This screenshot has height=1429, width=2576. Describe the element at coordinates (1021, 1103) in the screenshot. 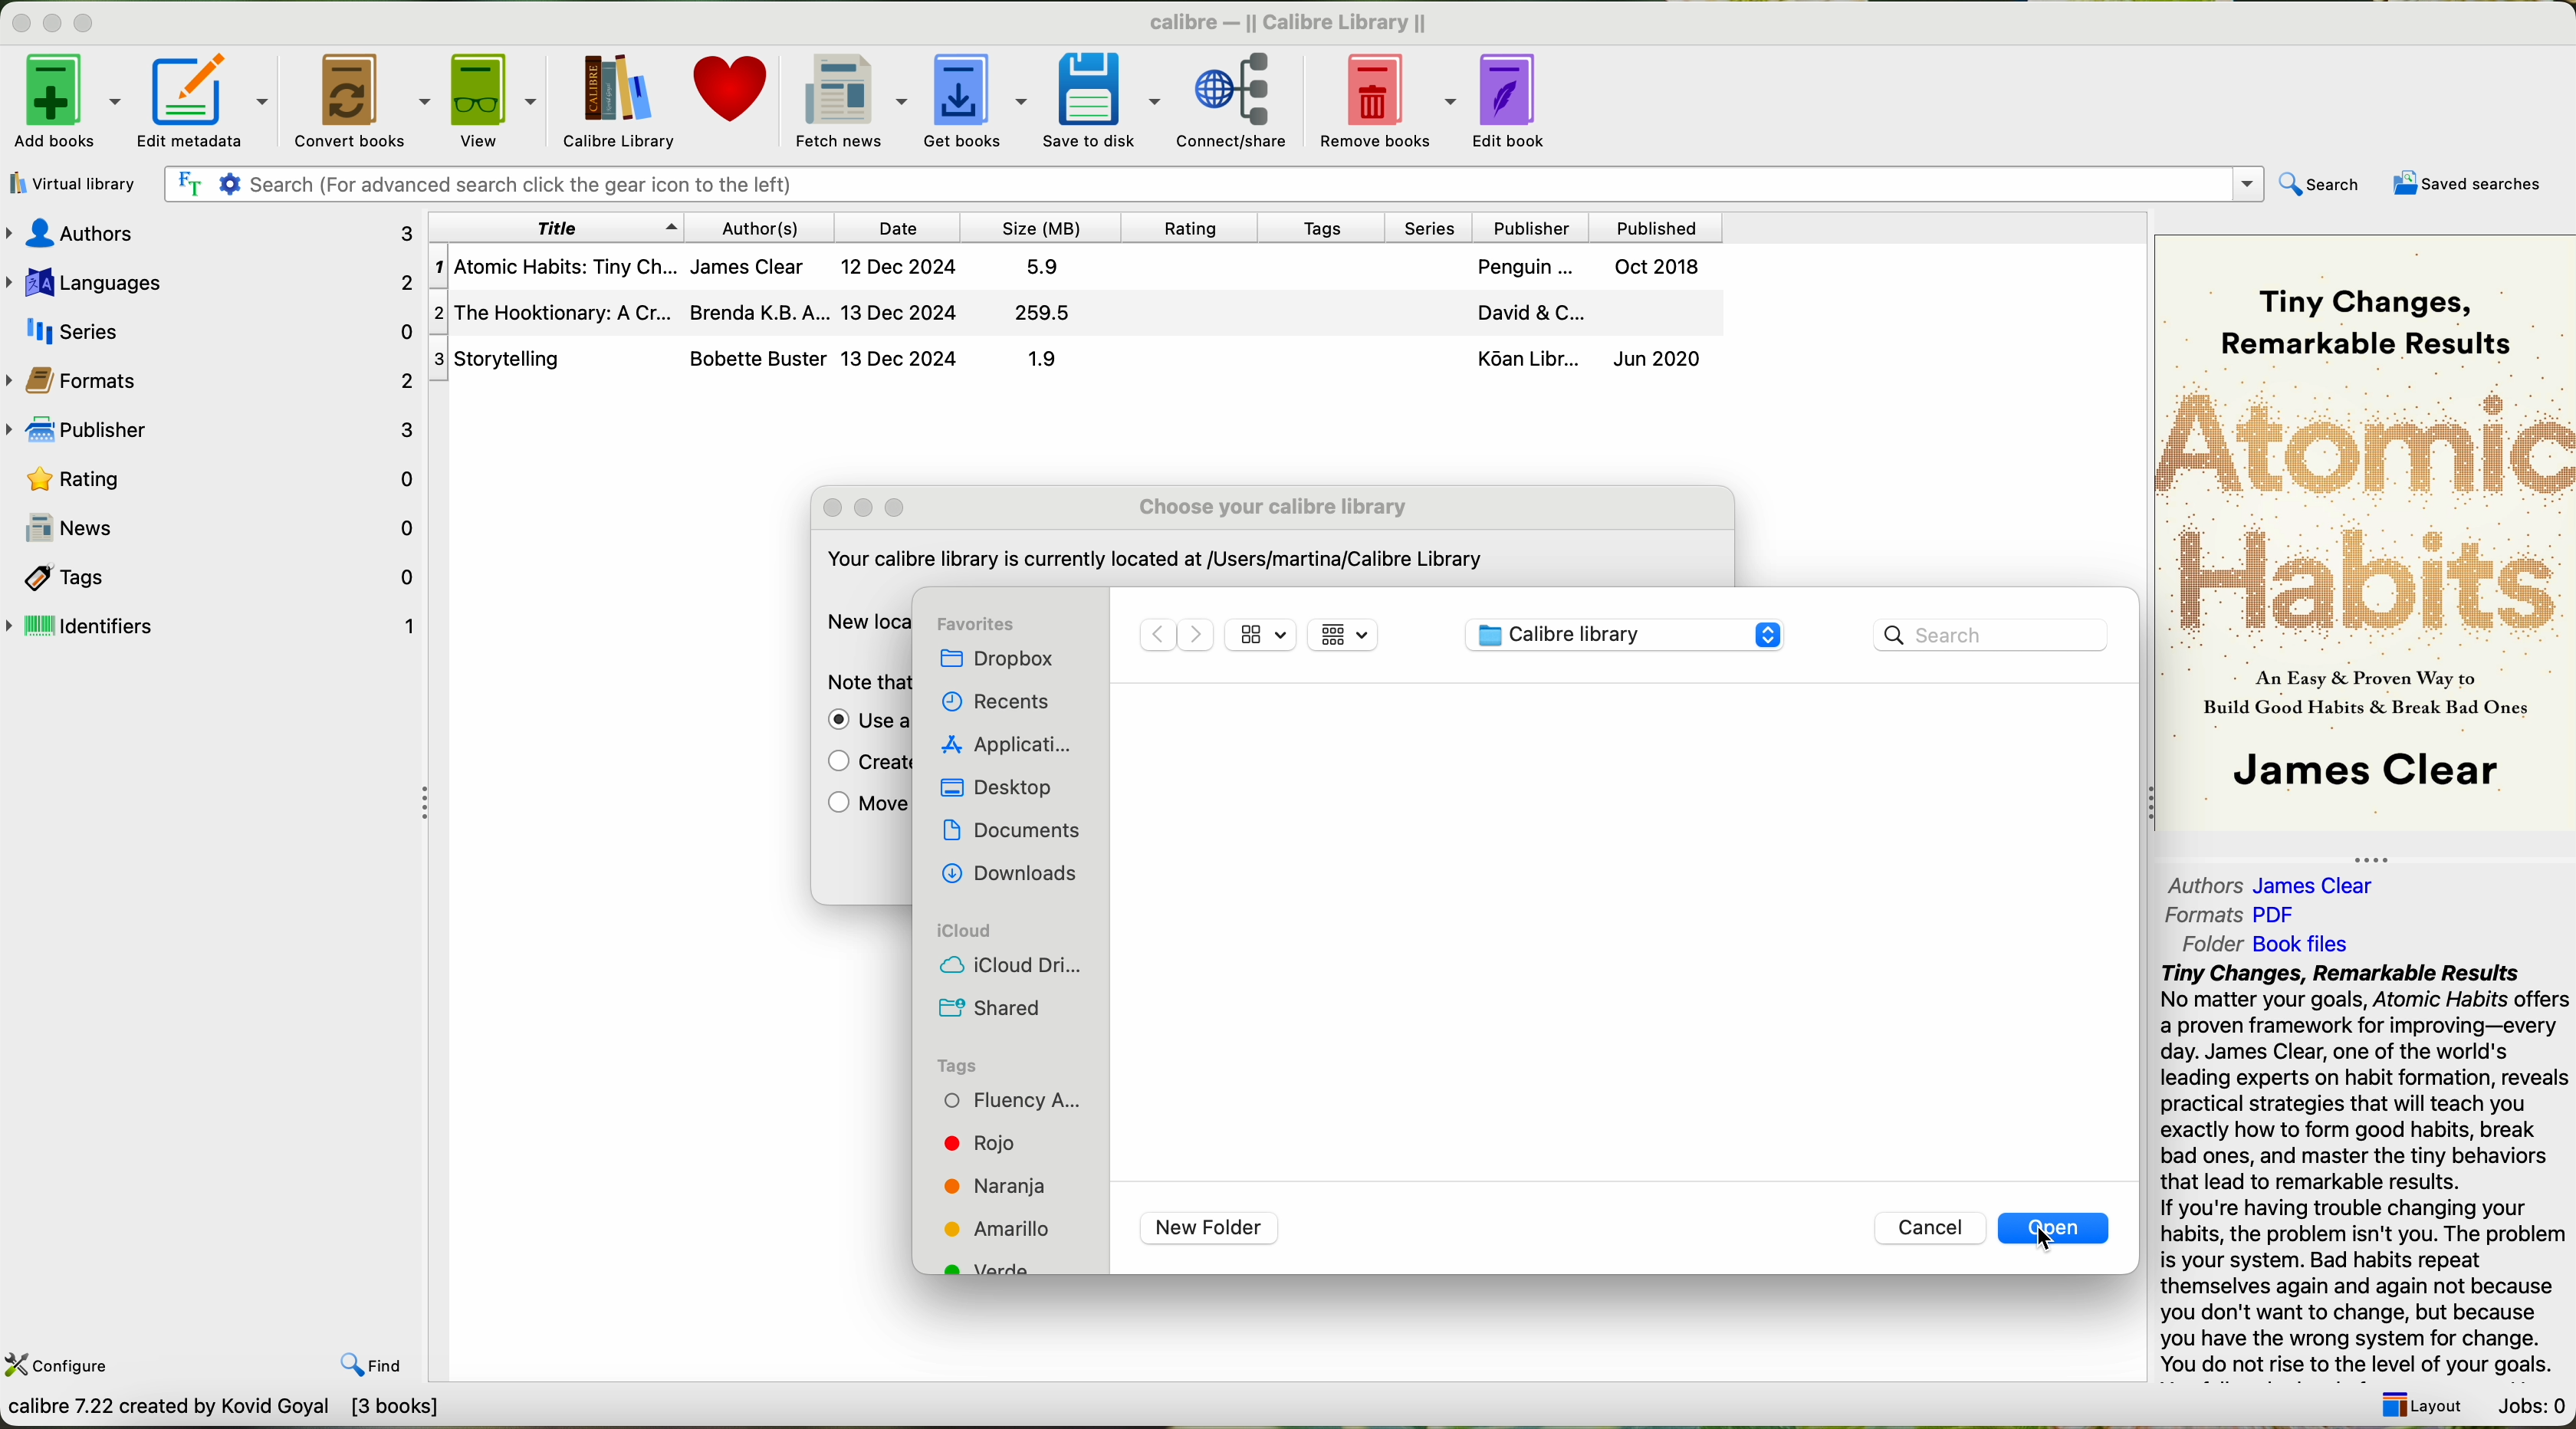

I see `fluency tag` at that location.